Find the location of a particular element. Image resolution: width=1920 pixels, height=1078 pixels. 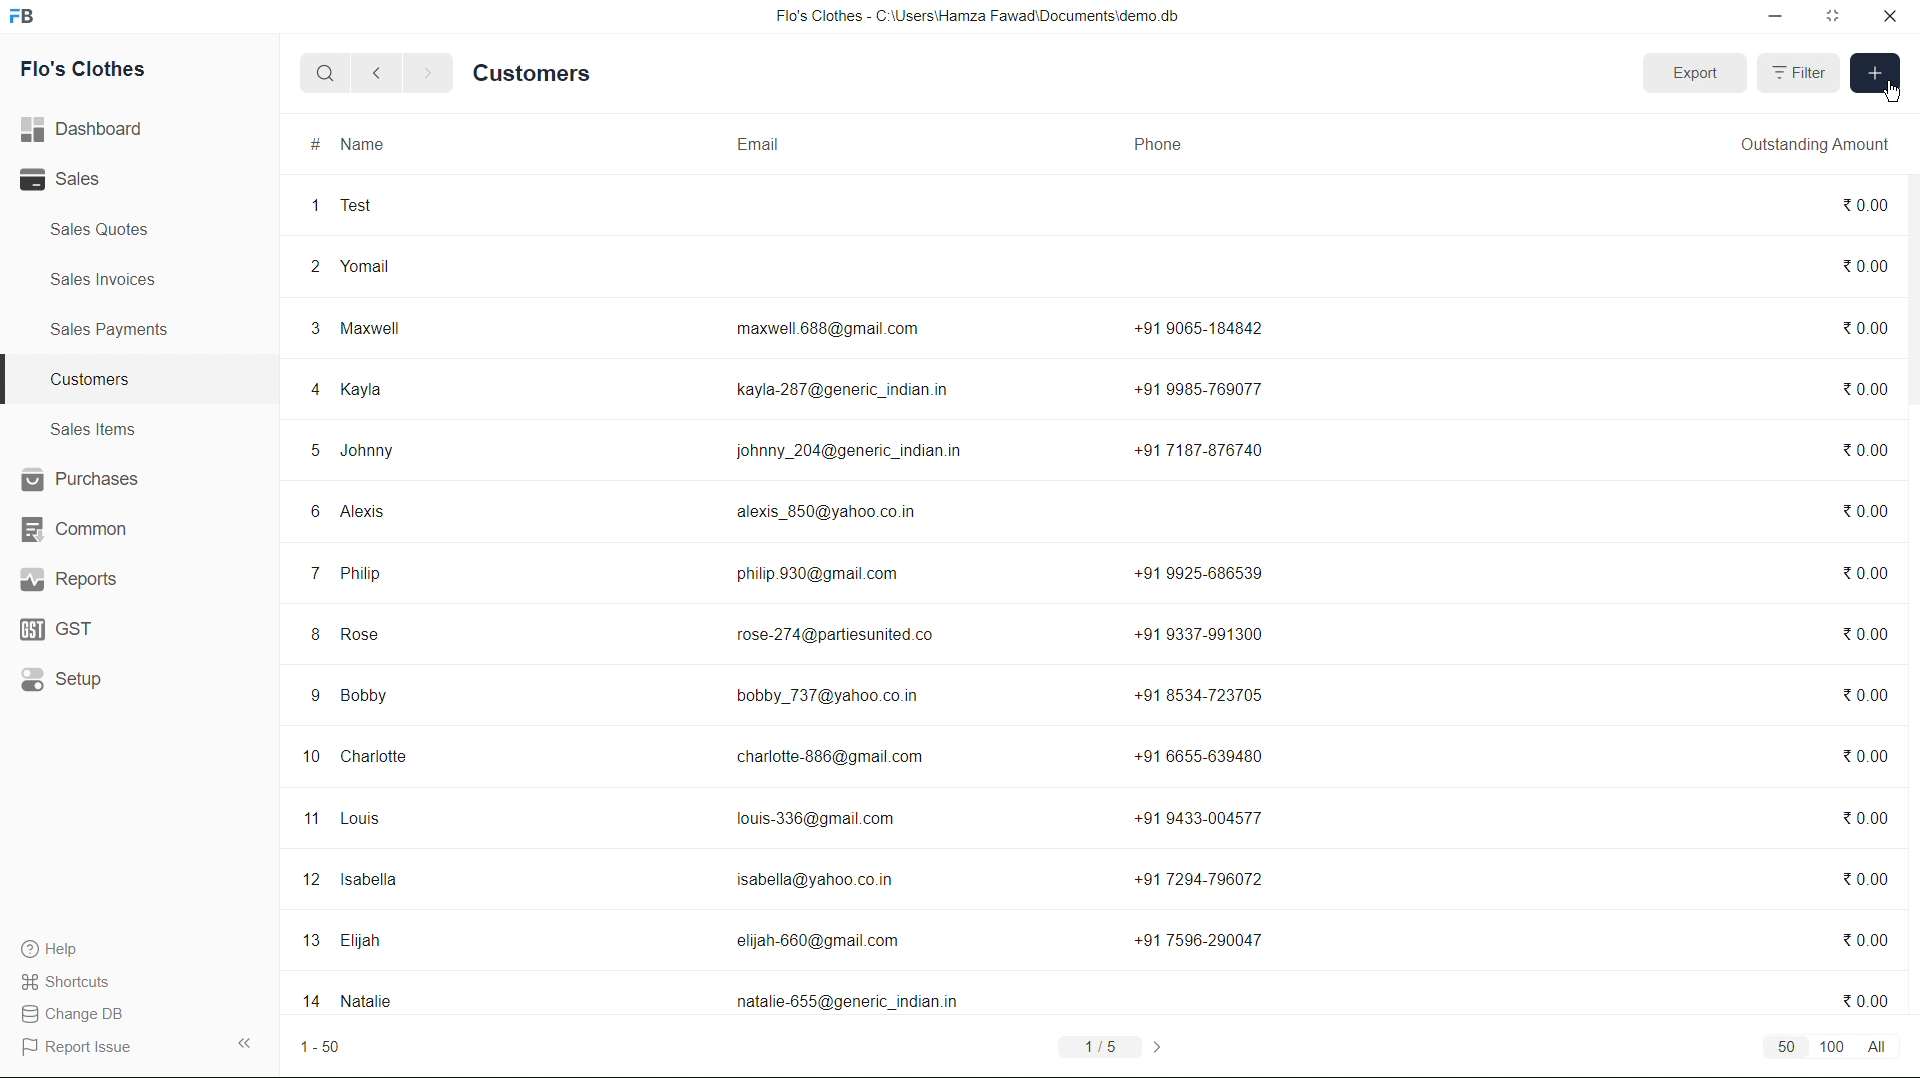

maxwell 688@gmail.com is located at coordinates (830, 330).